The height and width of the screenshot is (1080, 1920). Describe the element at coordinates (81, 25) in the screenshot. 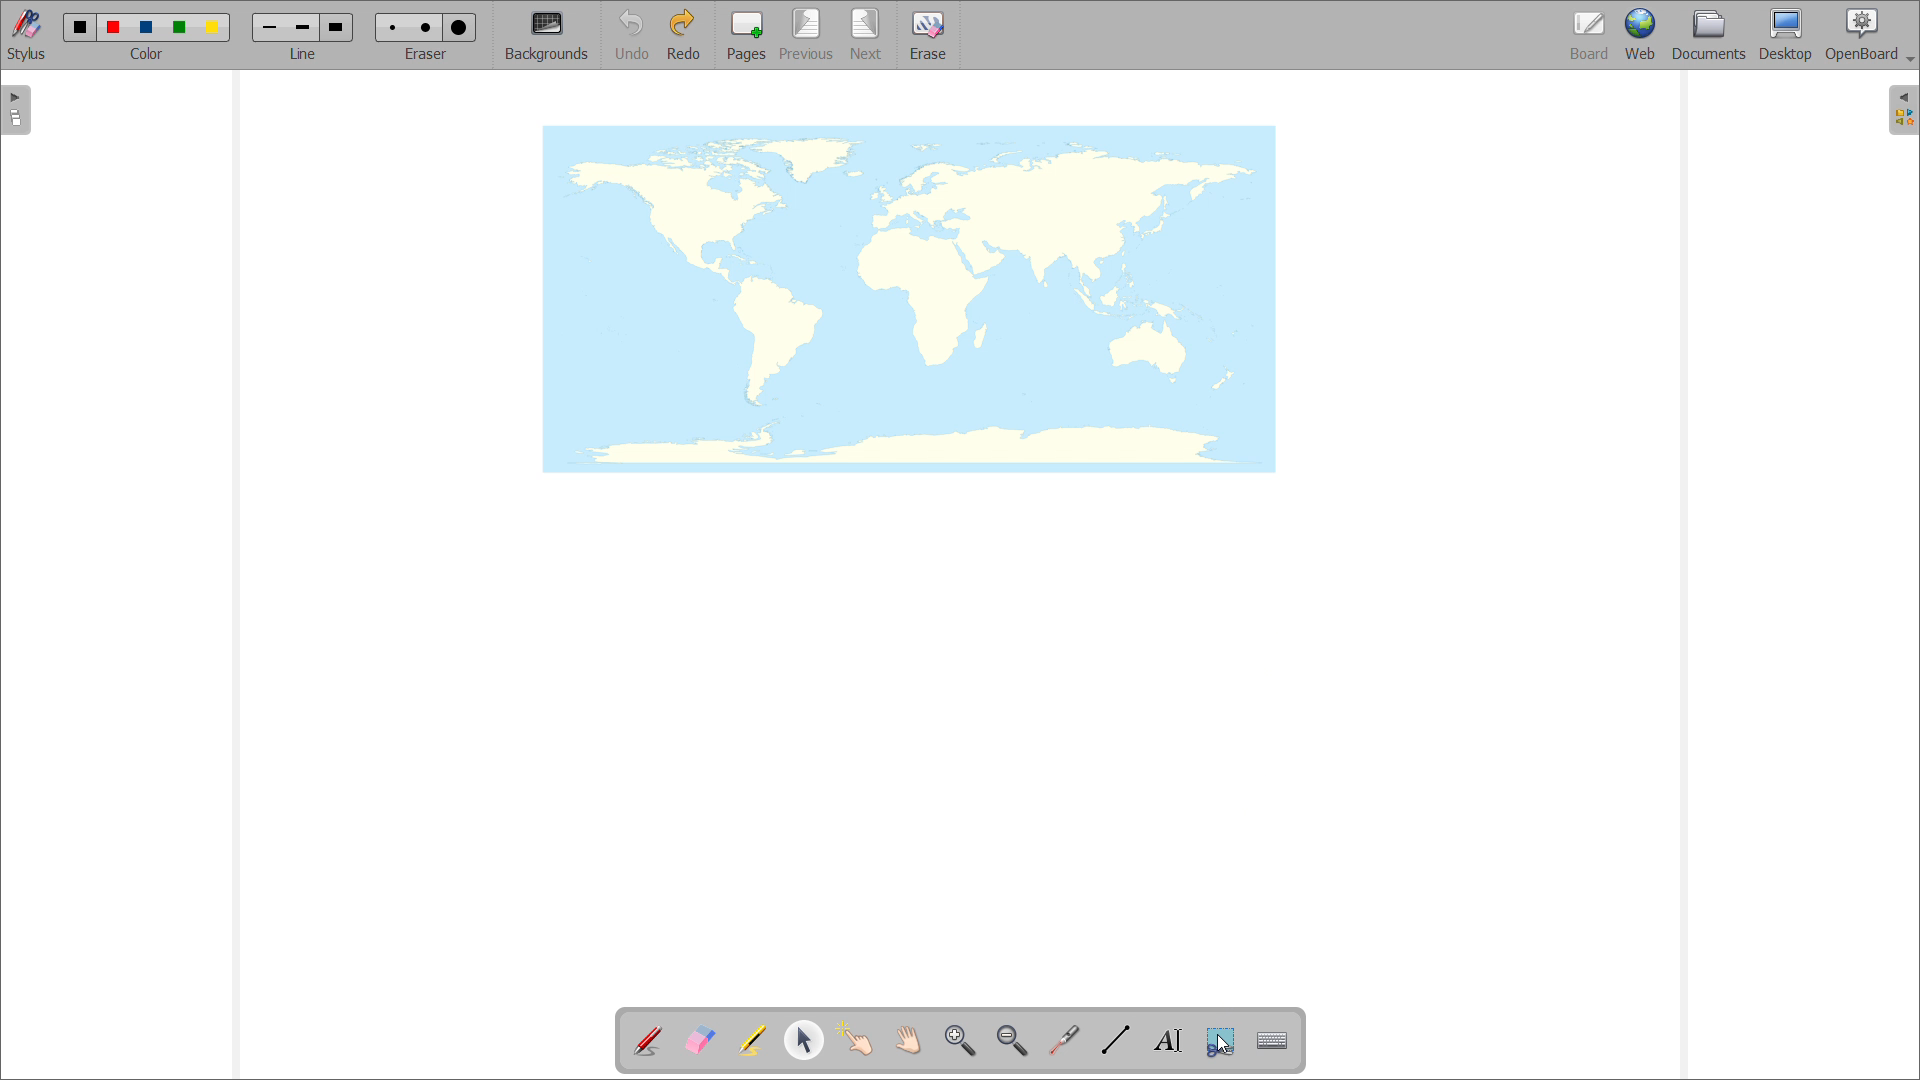

I see `black` at that location.